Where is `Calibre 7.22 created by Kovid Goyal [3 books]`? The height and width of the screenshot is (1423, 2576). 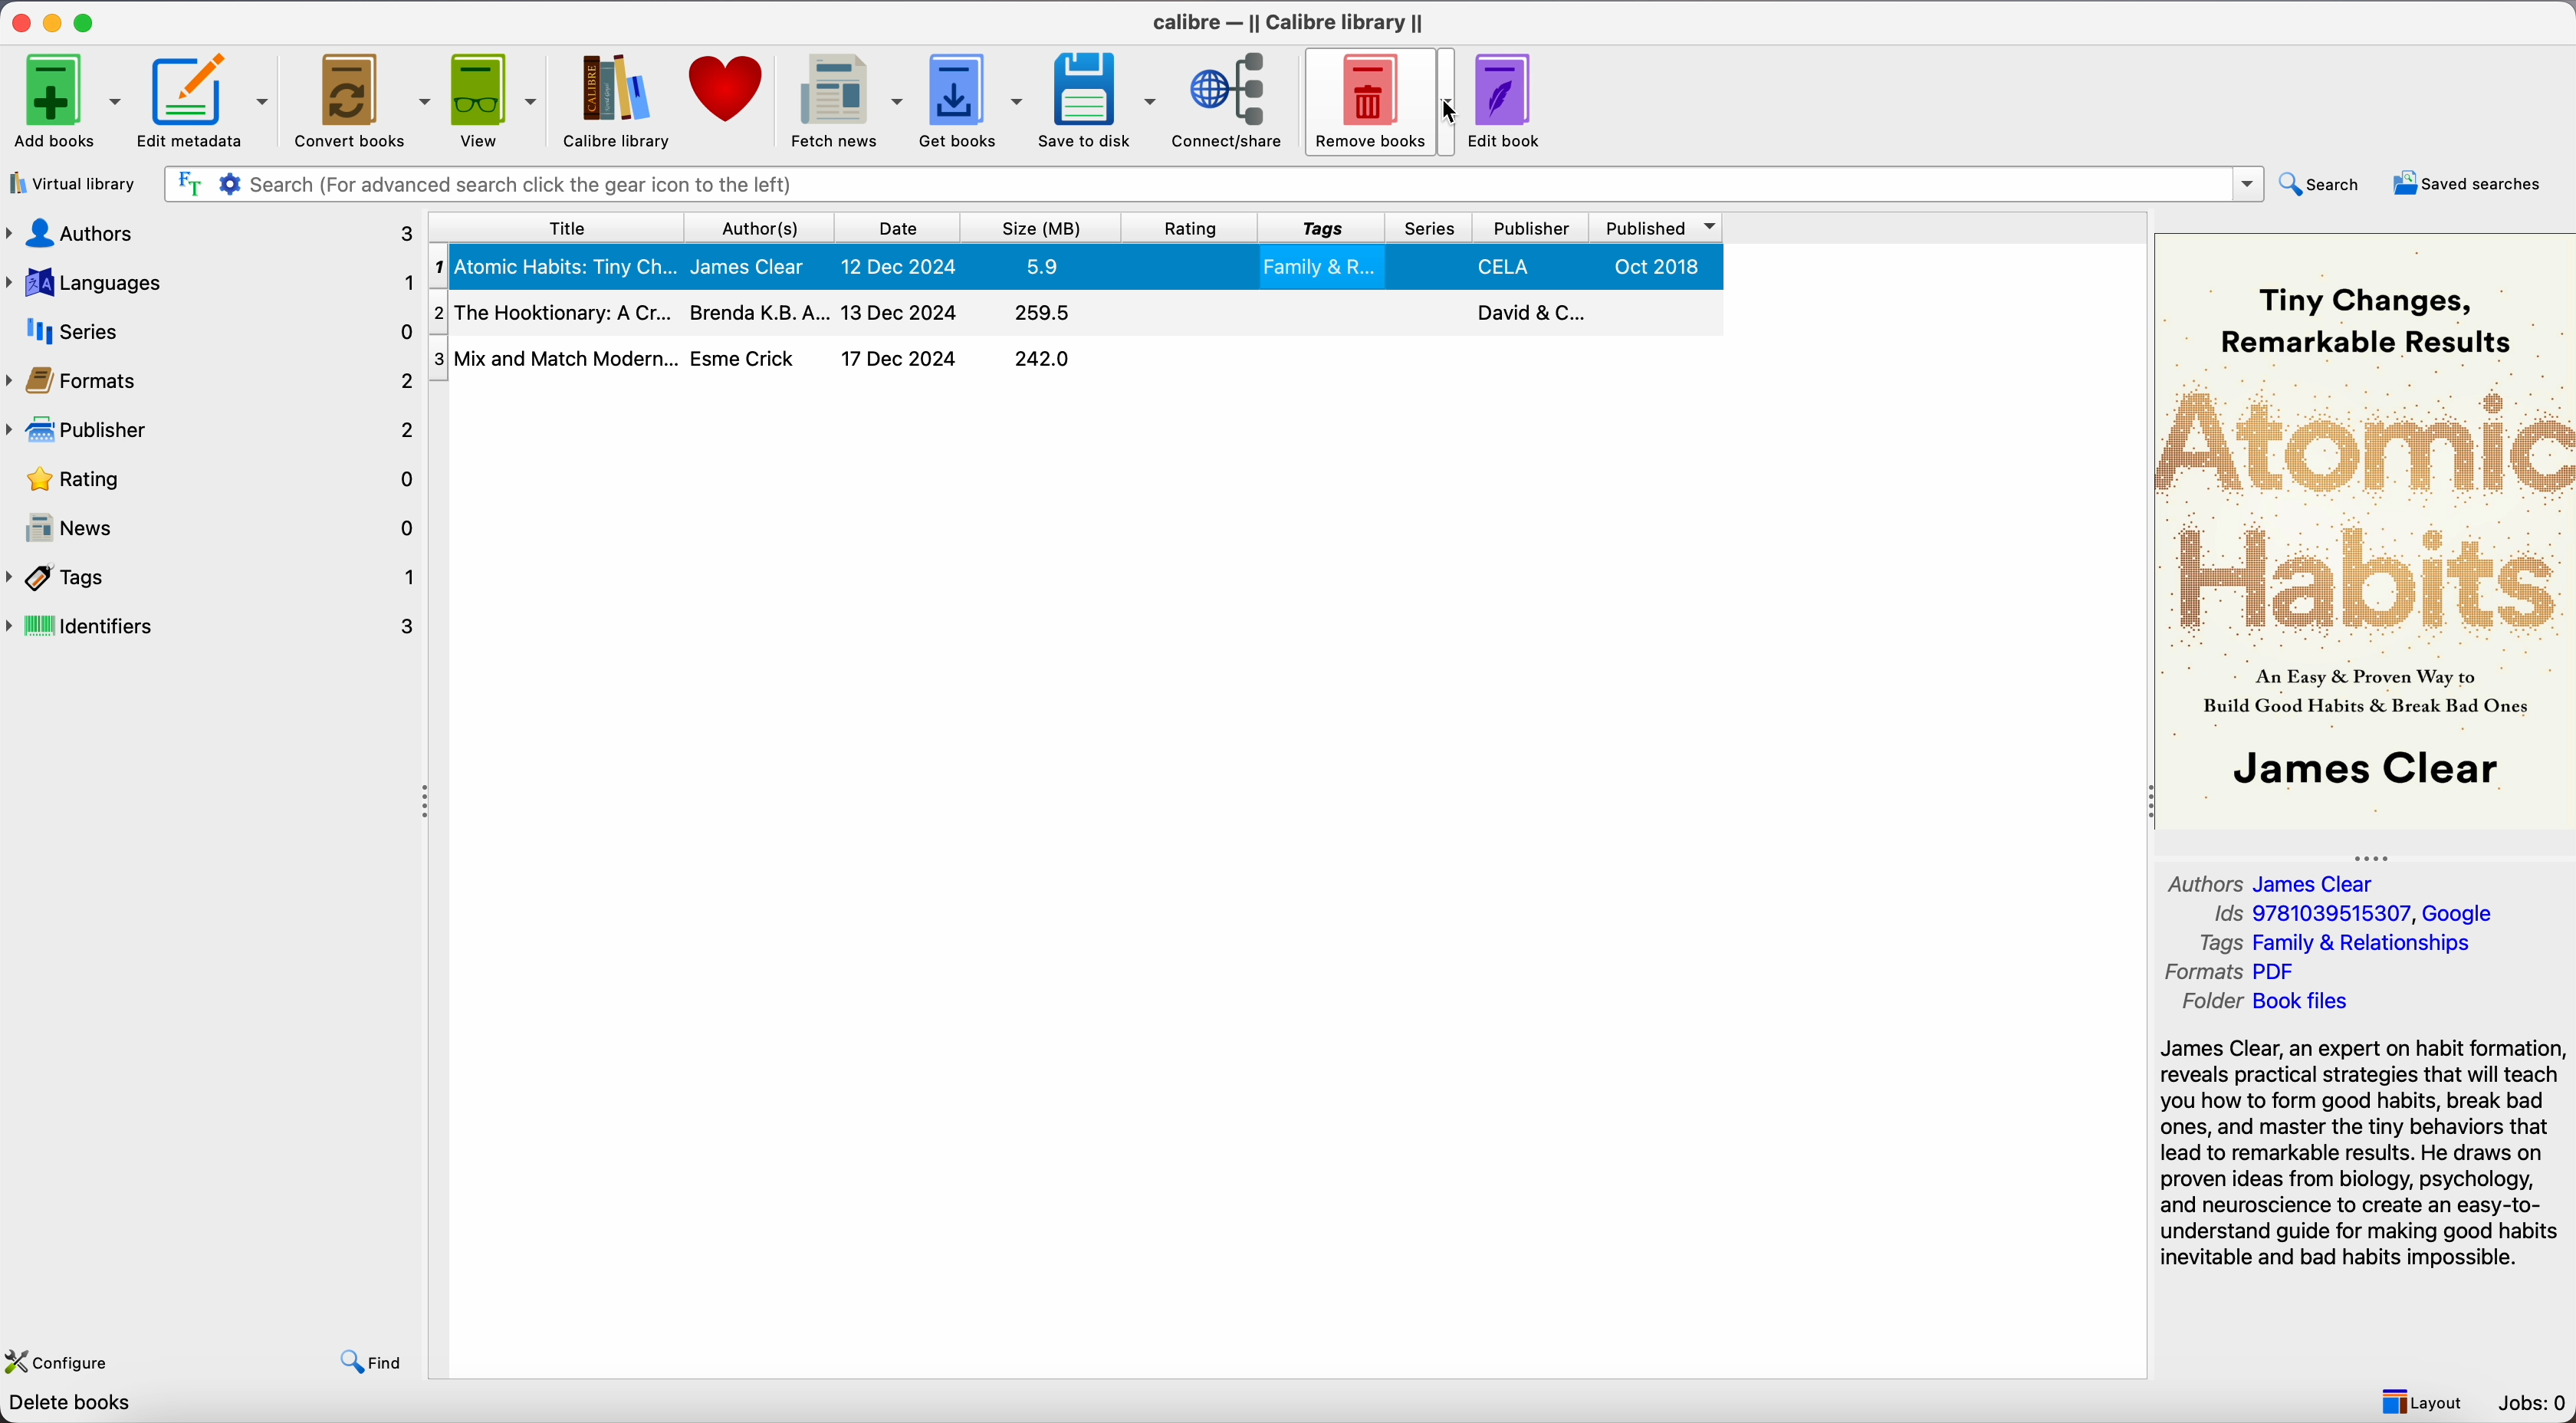 Calibre 7.22 created by Kovid Goyal [3 books] is located at coordinates (222, 1407).